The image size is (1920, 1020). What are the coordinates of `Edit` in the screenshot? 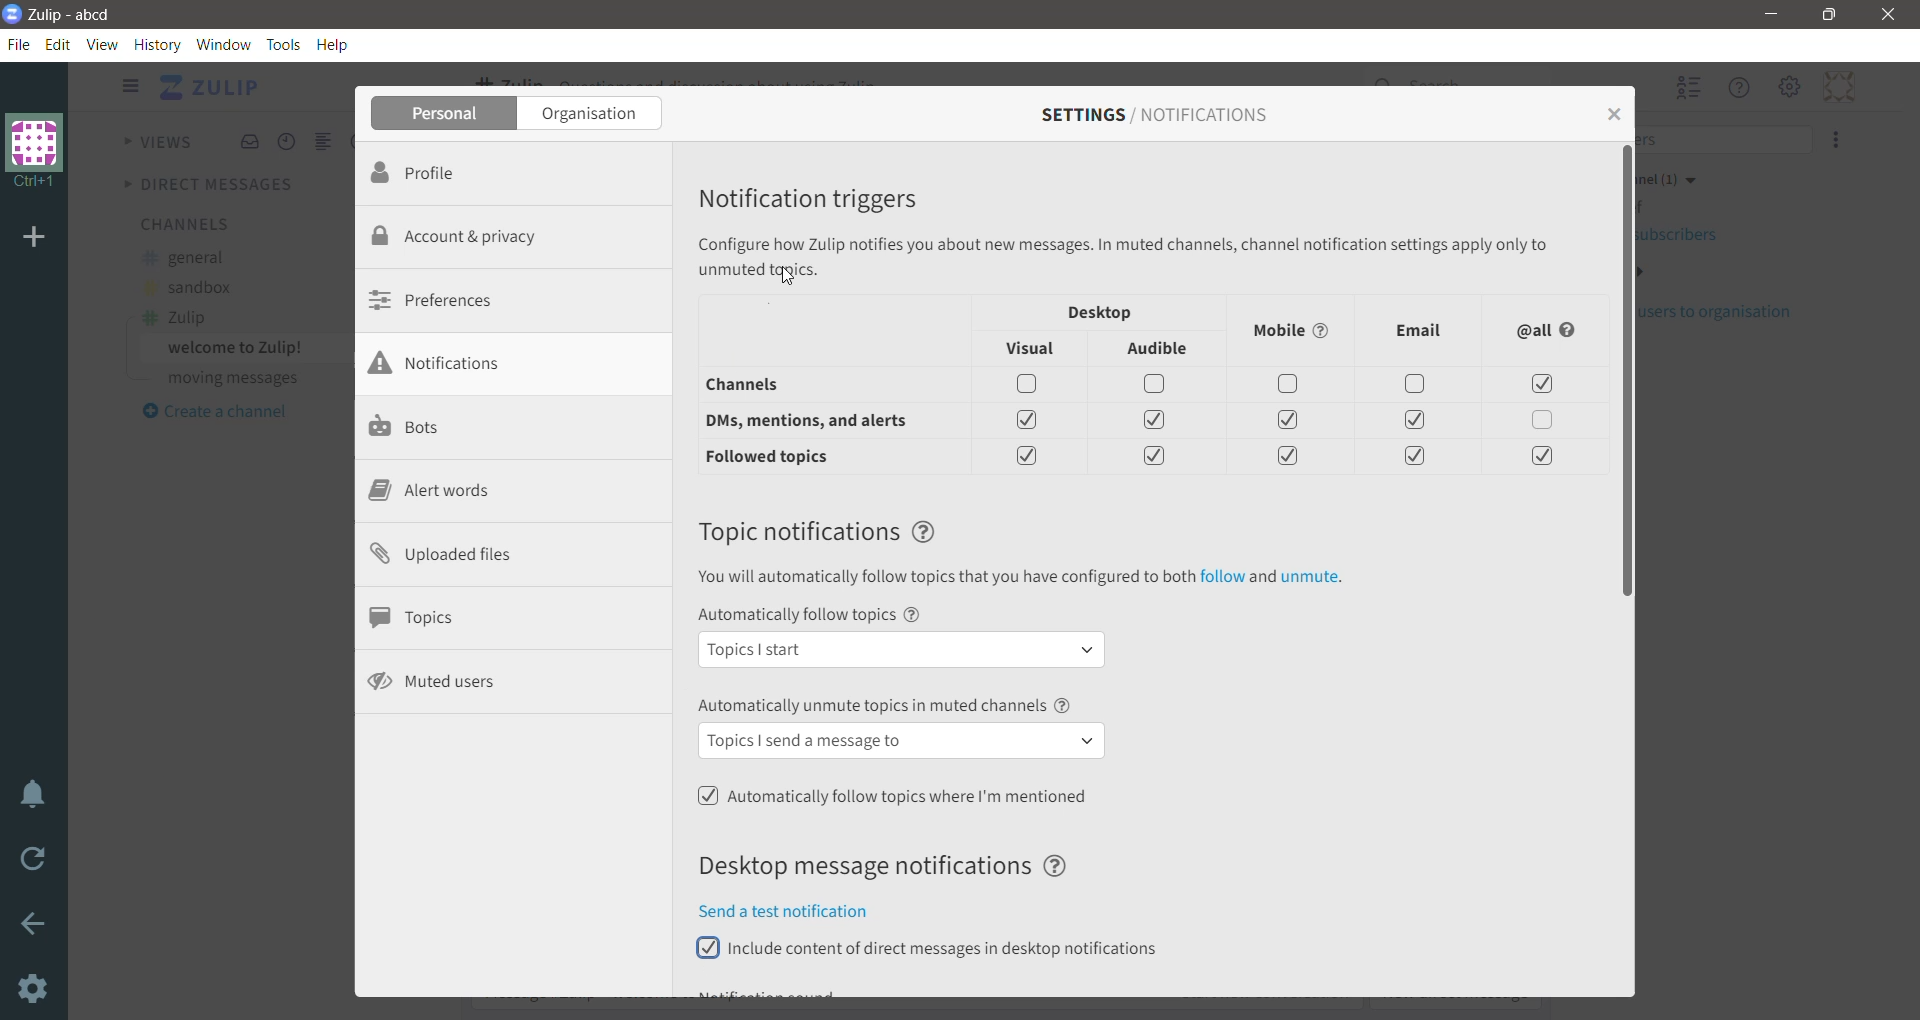 It's located at (61, 45).